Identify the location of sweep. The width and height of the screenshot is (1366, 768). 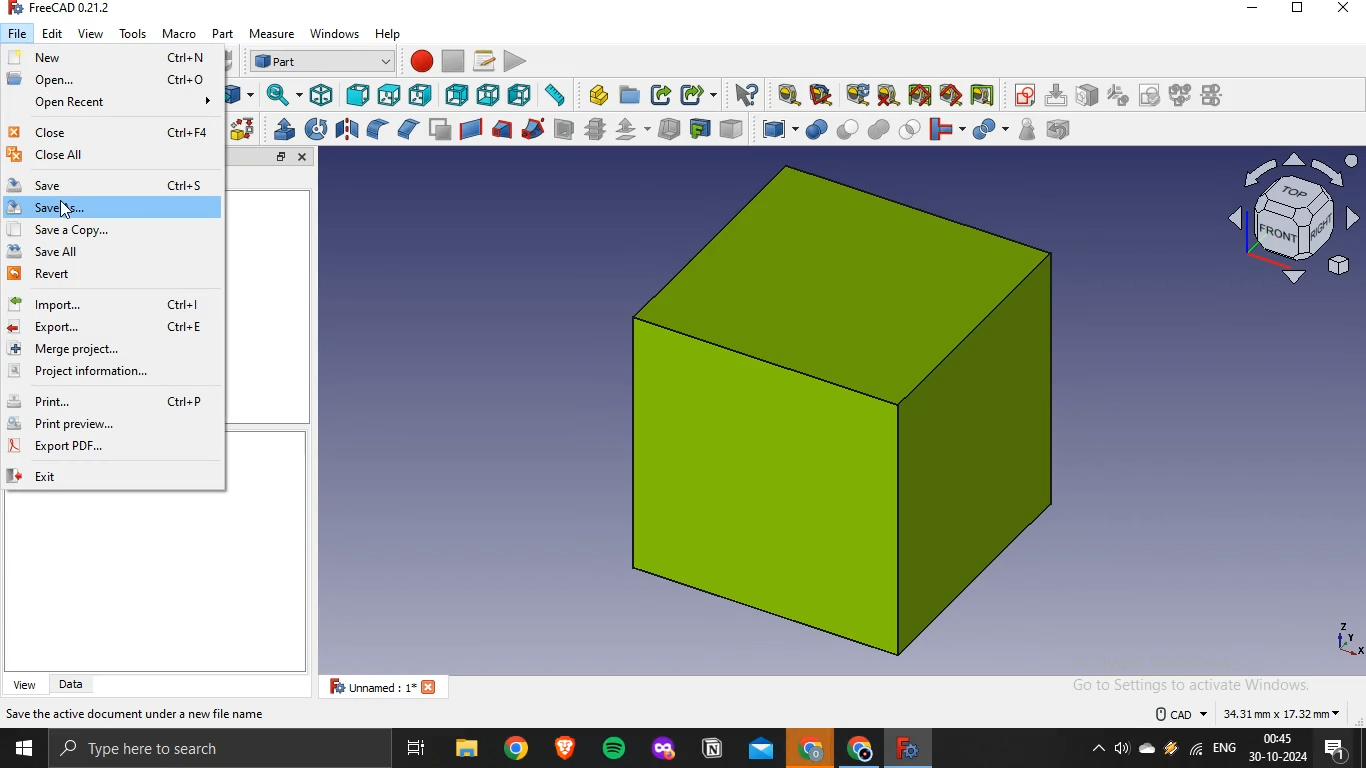
(532, 129).